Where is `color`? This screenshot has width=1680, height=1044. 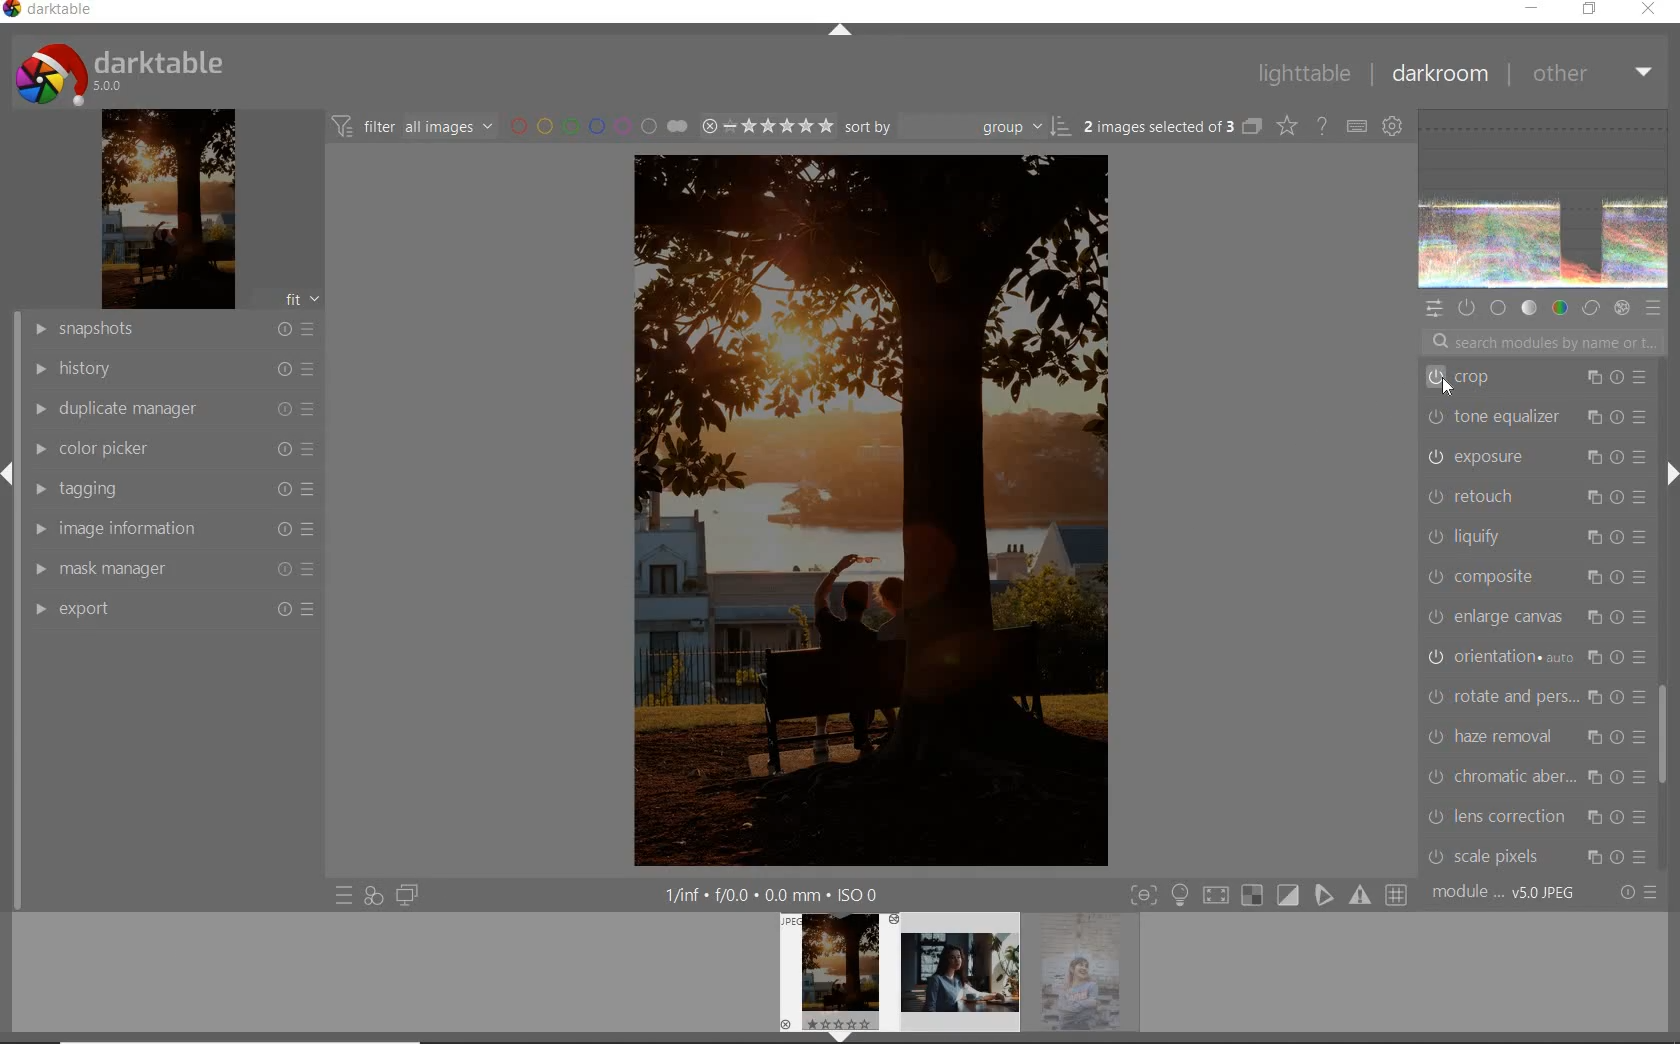
color is located at coordinates (1559, 309).